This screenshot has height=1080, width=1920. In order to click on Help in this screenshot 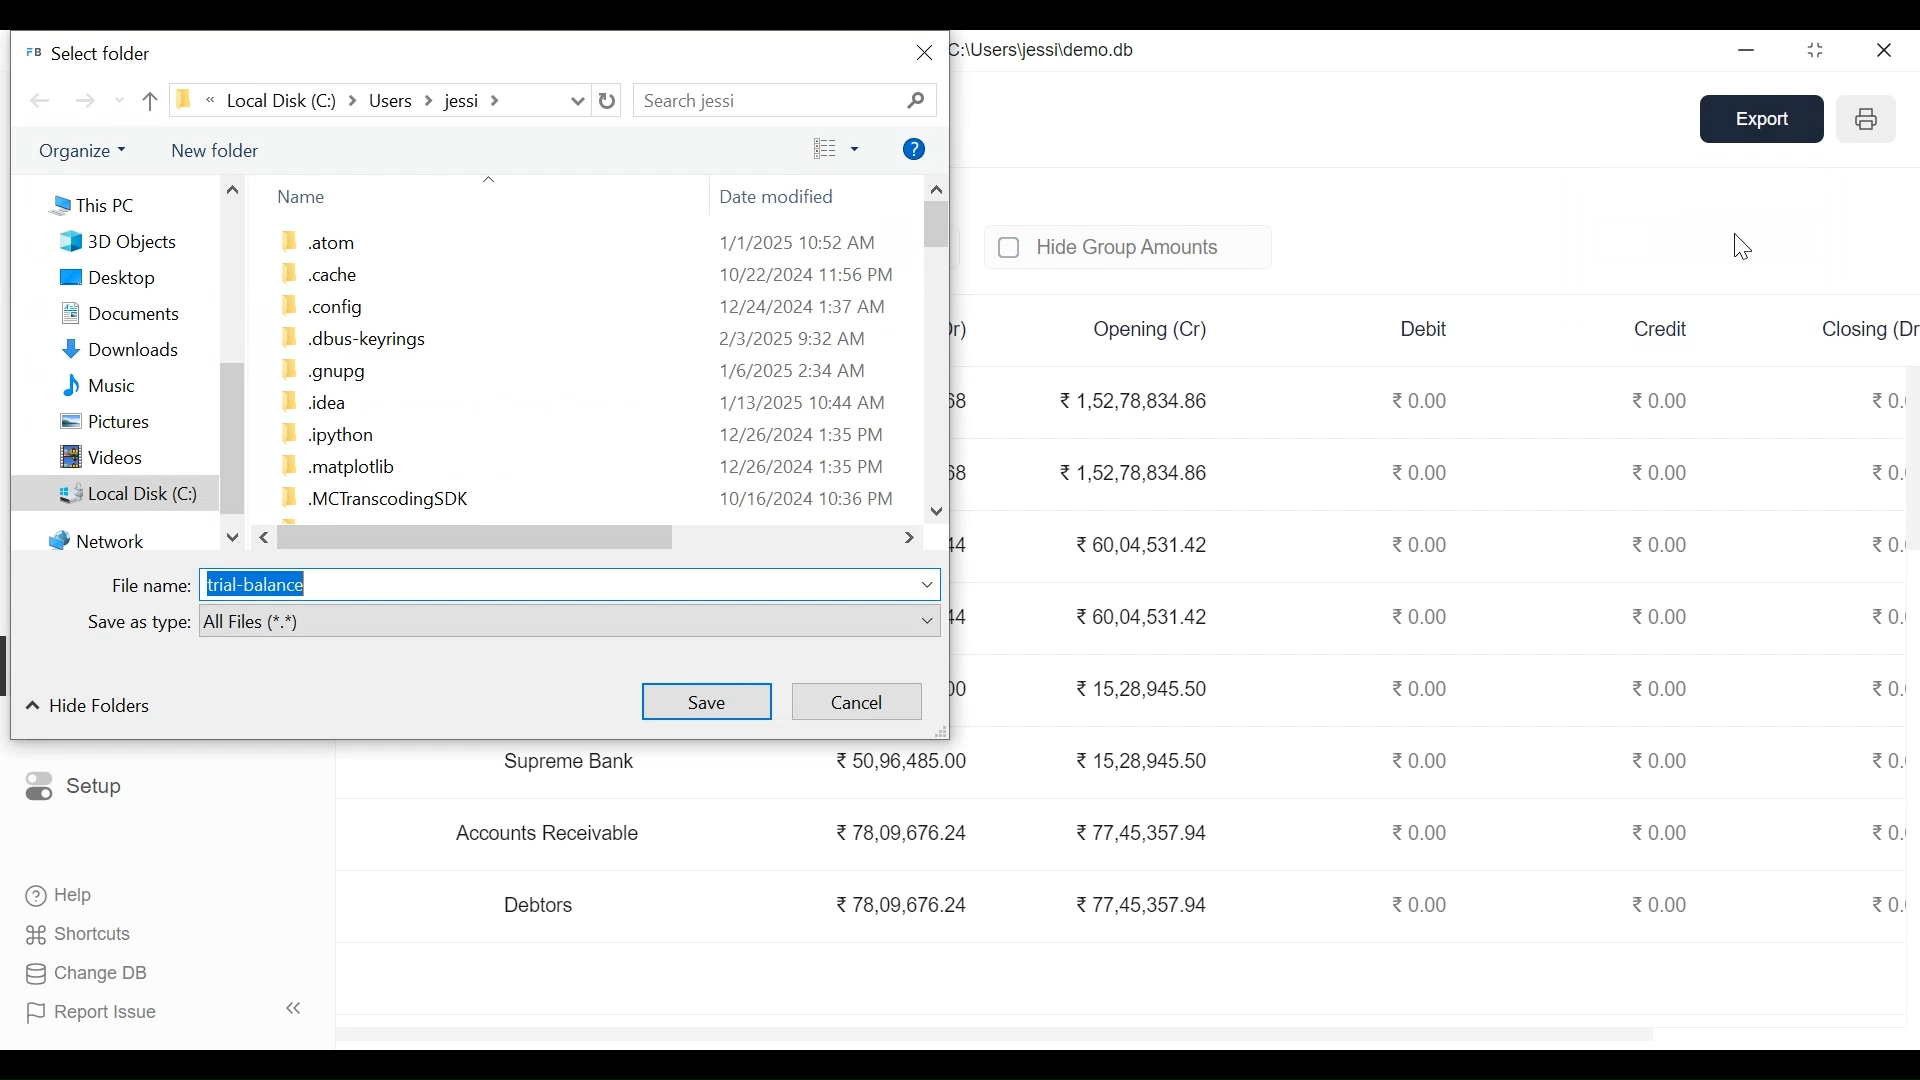, I will do `click(916, 148)`.